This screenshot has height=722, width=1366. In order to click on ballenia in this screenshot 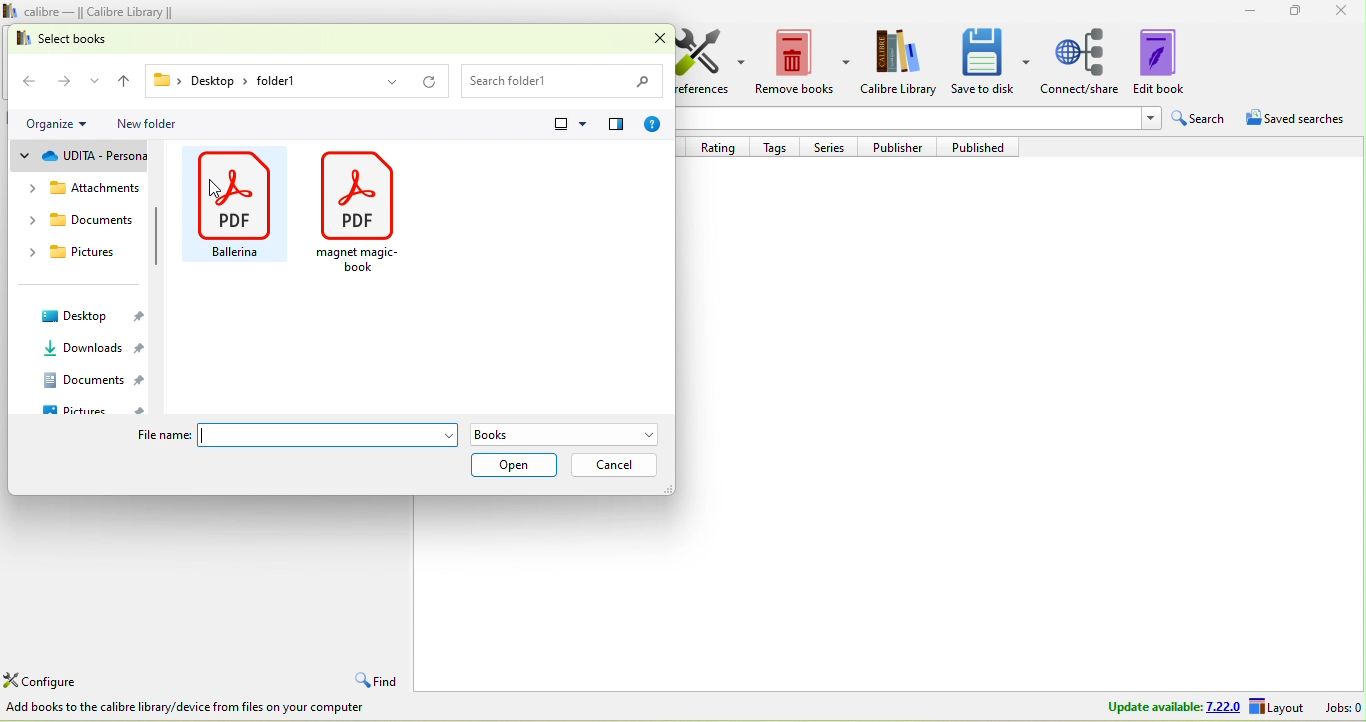, I will do `click(238, 204)`.